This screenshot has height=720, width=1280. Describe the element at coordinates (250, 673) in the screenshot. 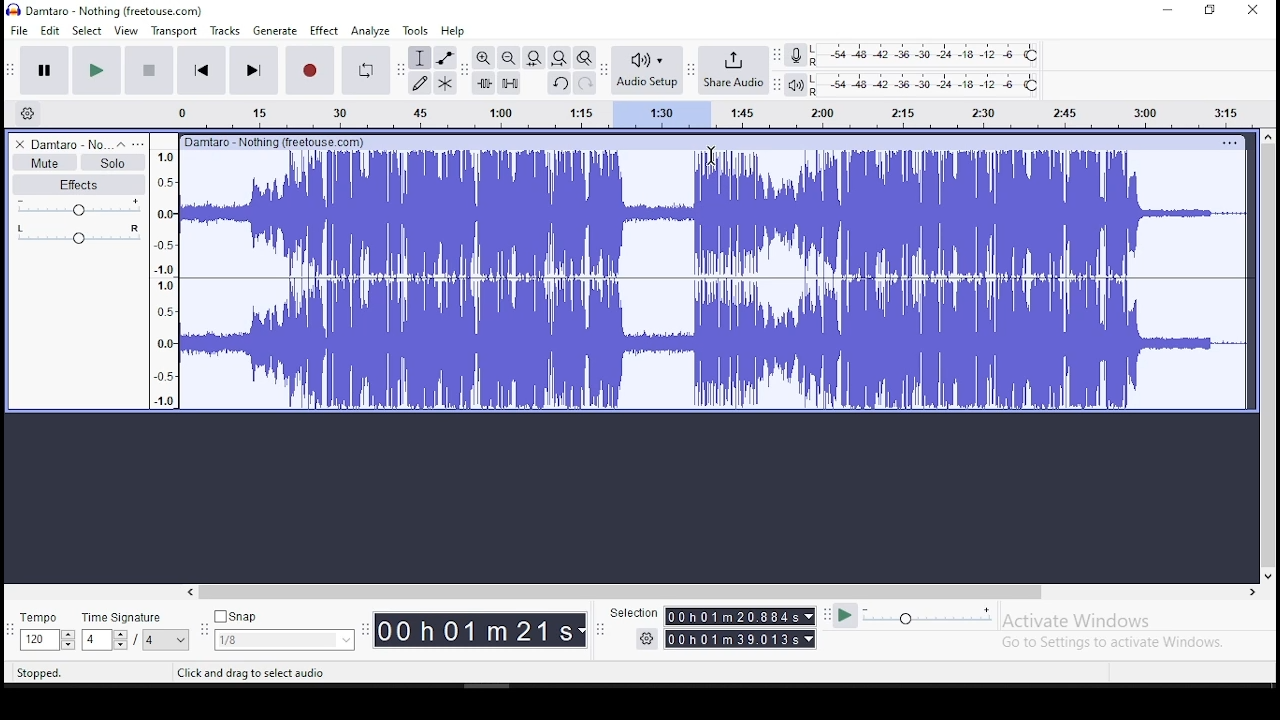

I see `Click and drag to select audio` at that location.